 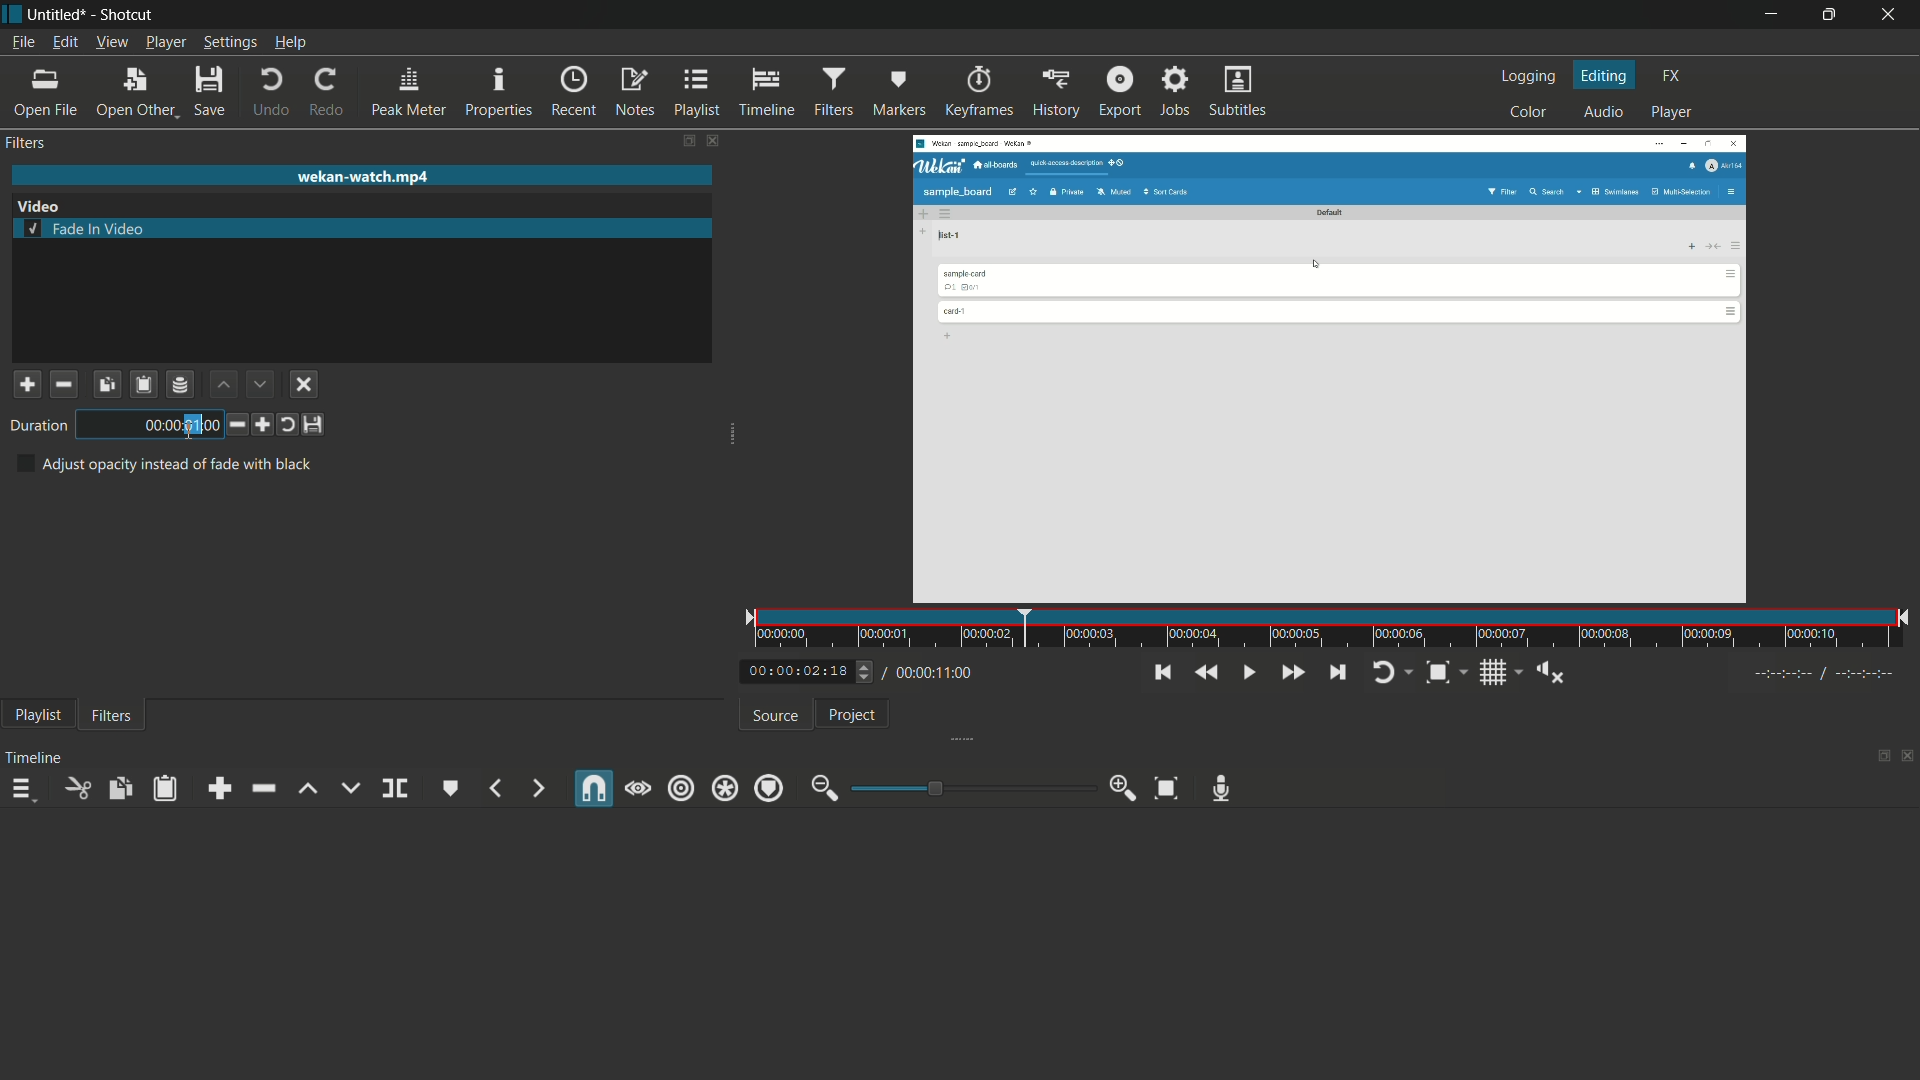 I want to click on playlist, so click(x=695, y=93).